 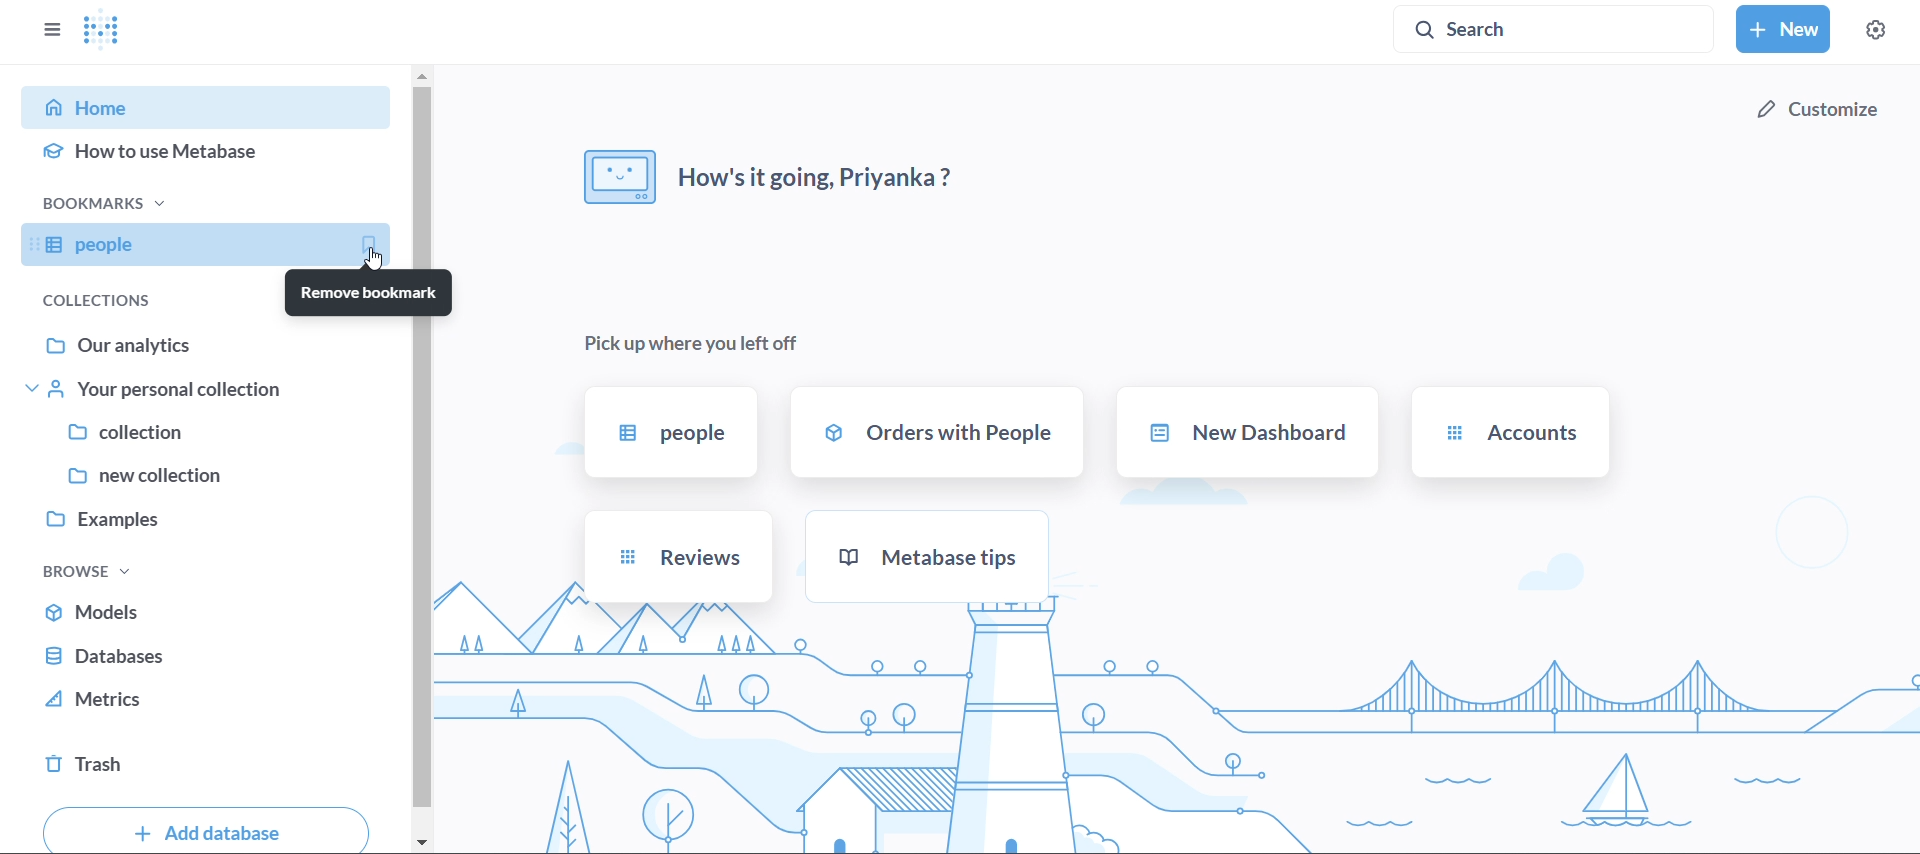 I want to click on accounts, so click(x=1508, y=432).